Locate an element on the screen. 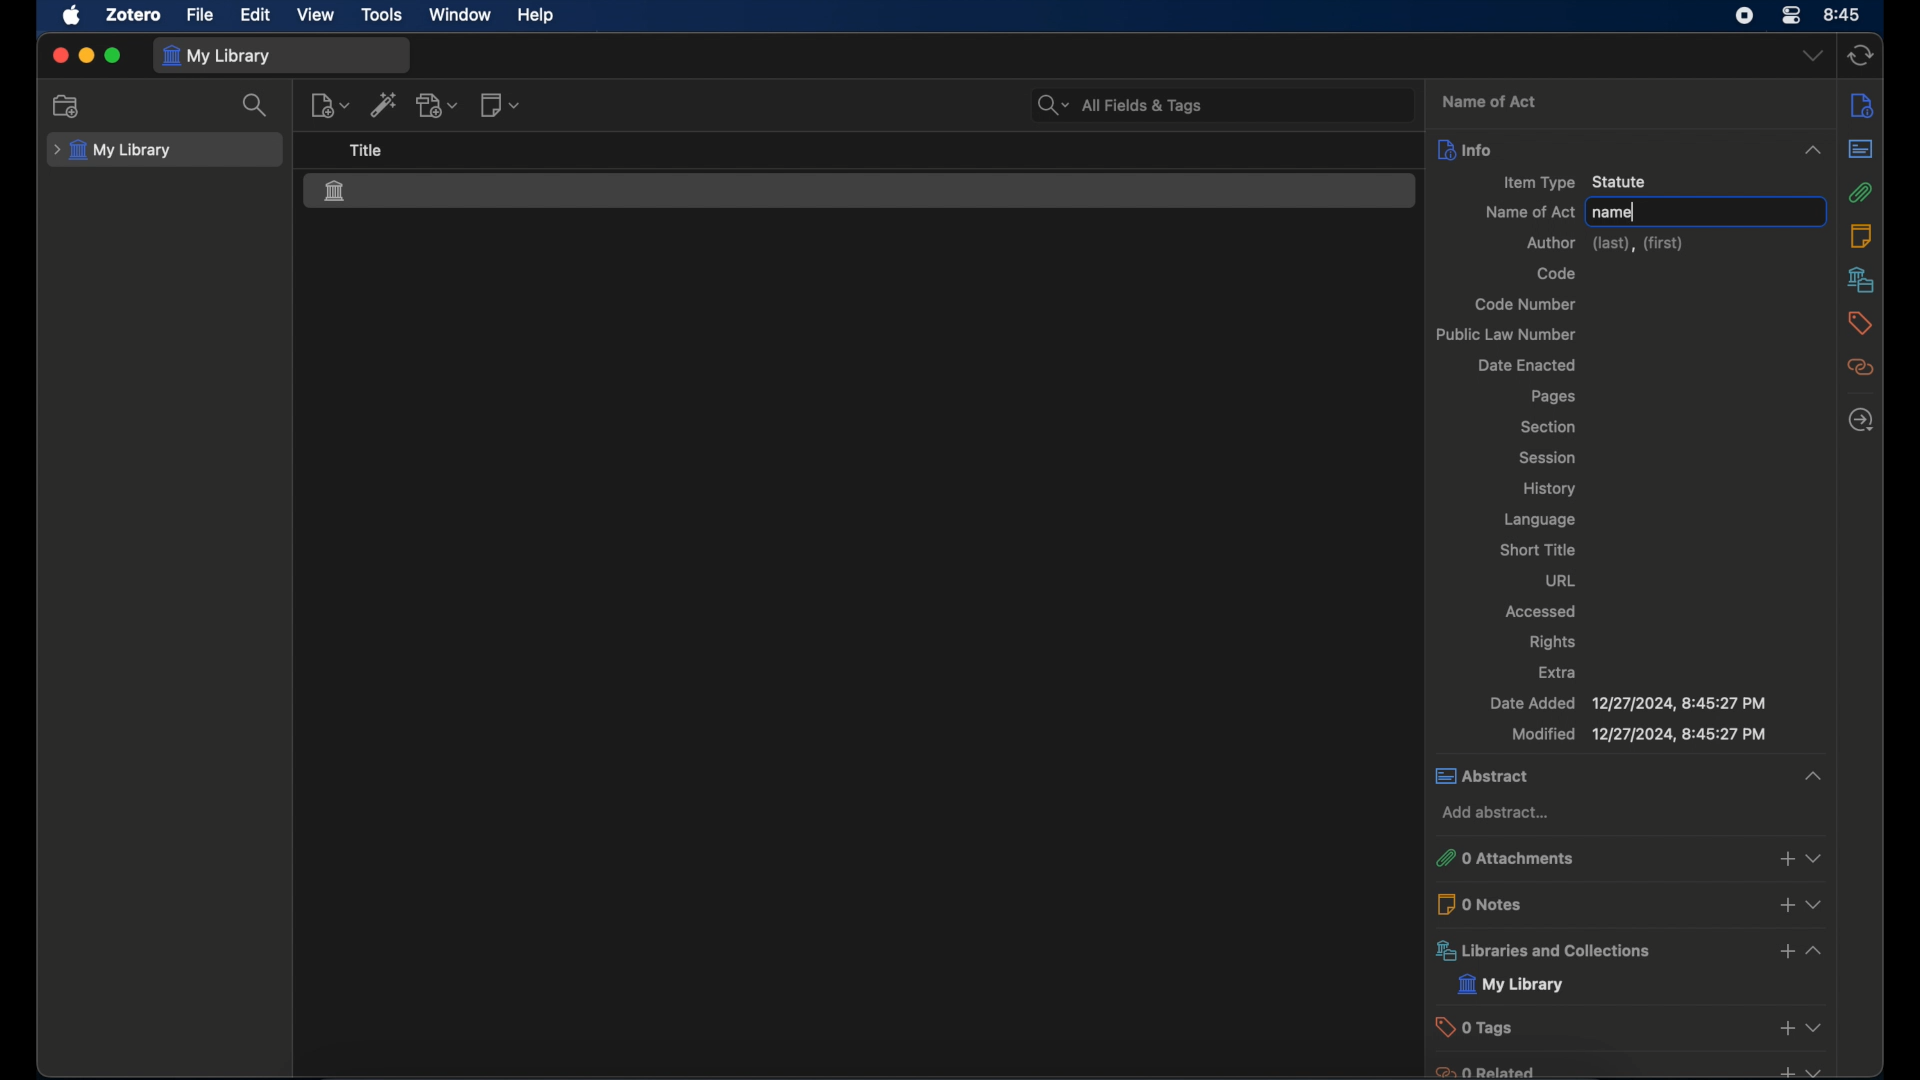 Image resolution: width=1920 pixels, height=1080 pixels. language is located at coordinates (1540, 519).